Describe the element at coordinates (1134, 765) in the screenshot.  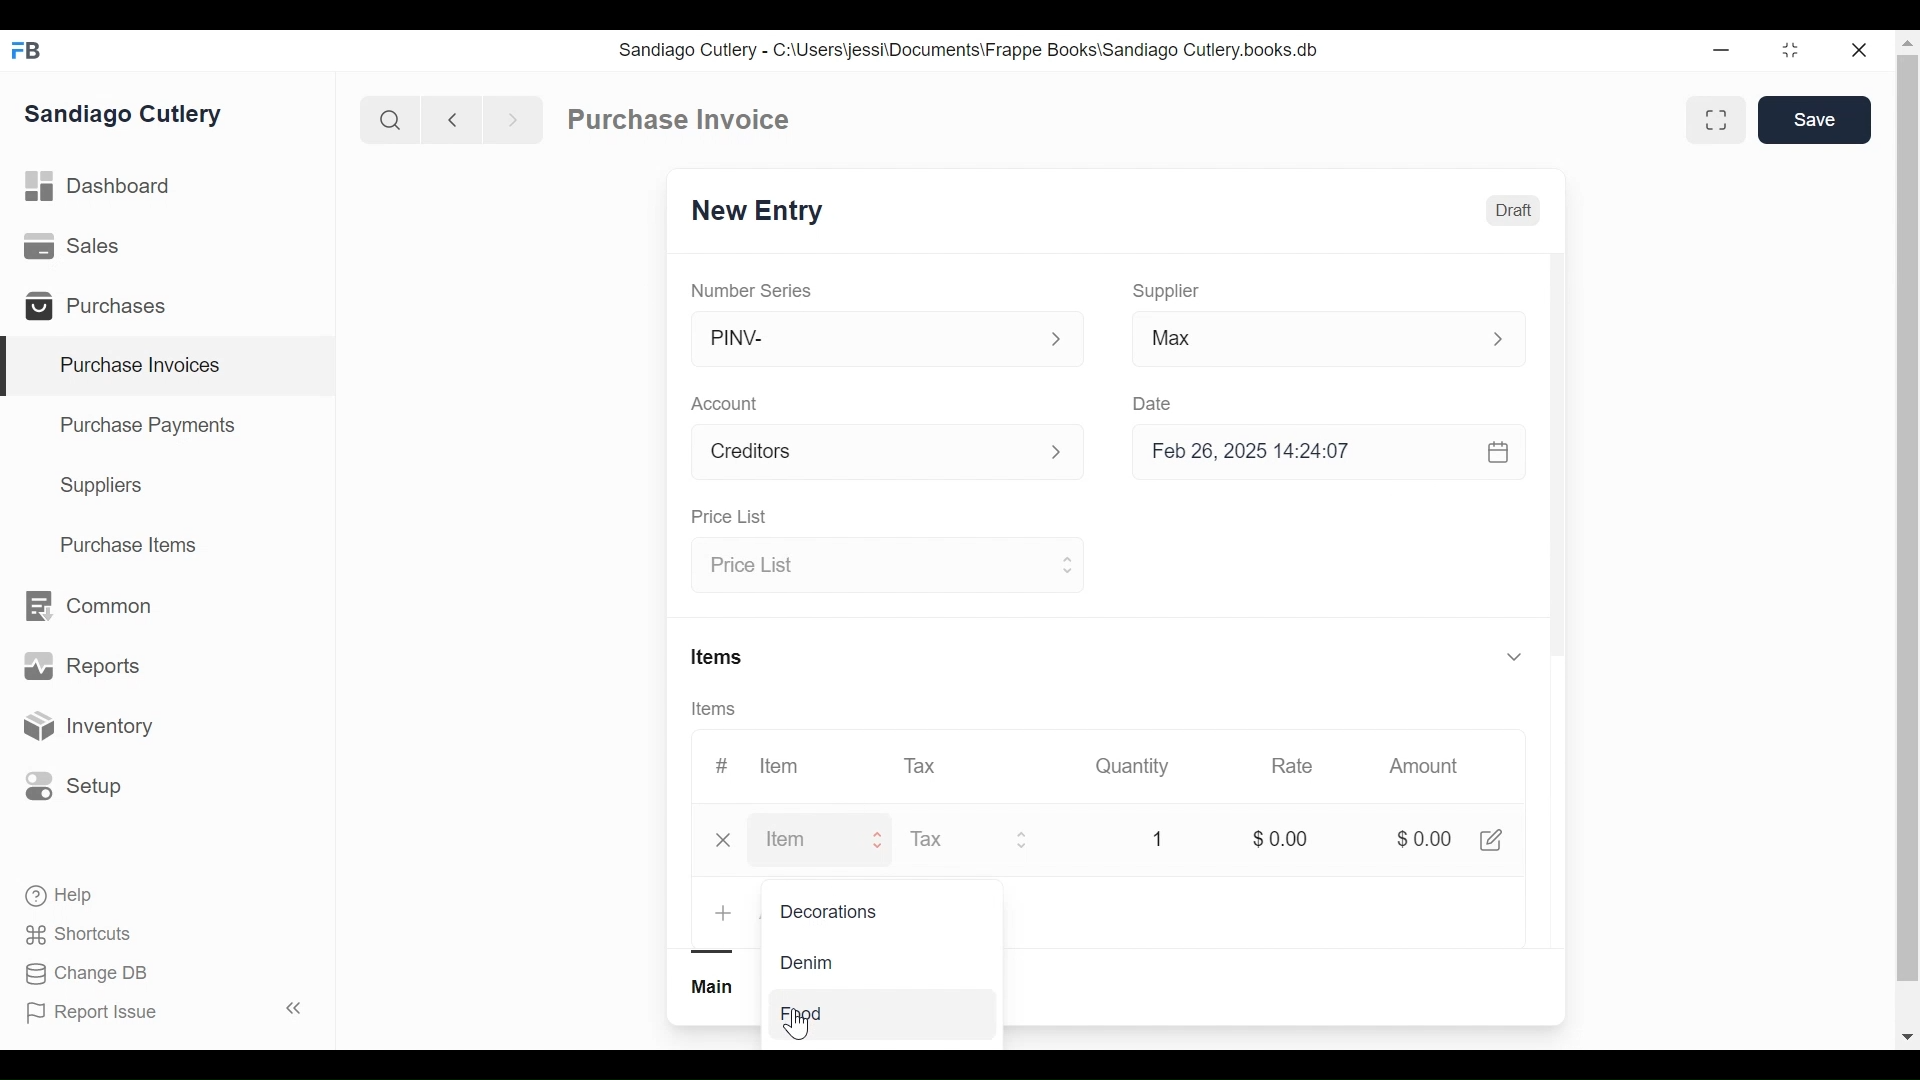
I see `Quantity` at that location.